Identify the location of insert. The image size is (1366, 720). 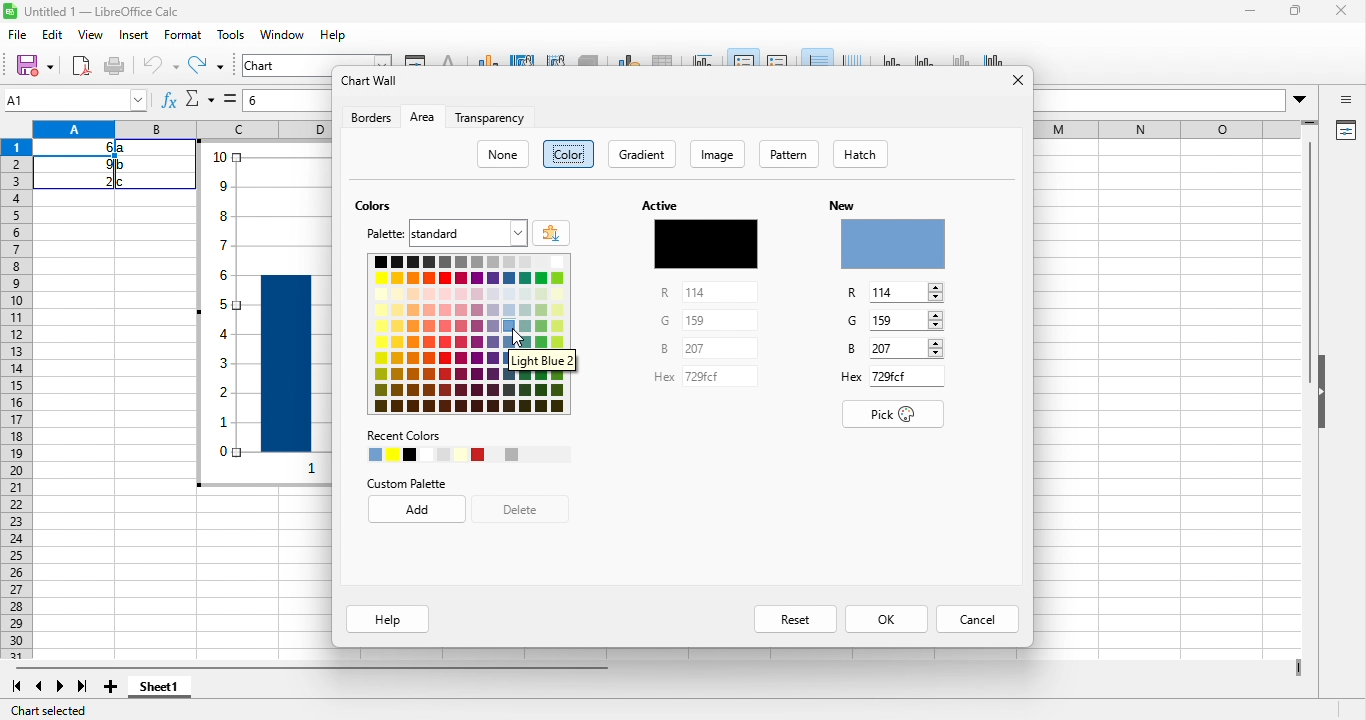
(135, 35).